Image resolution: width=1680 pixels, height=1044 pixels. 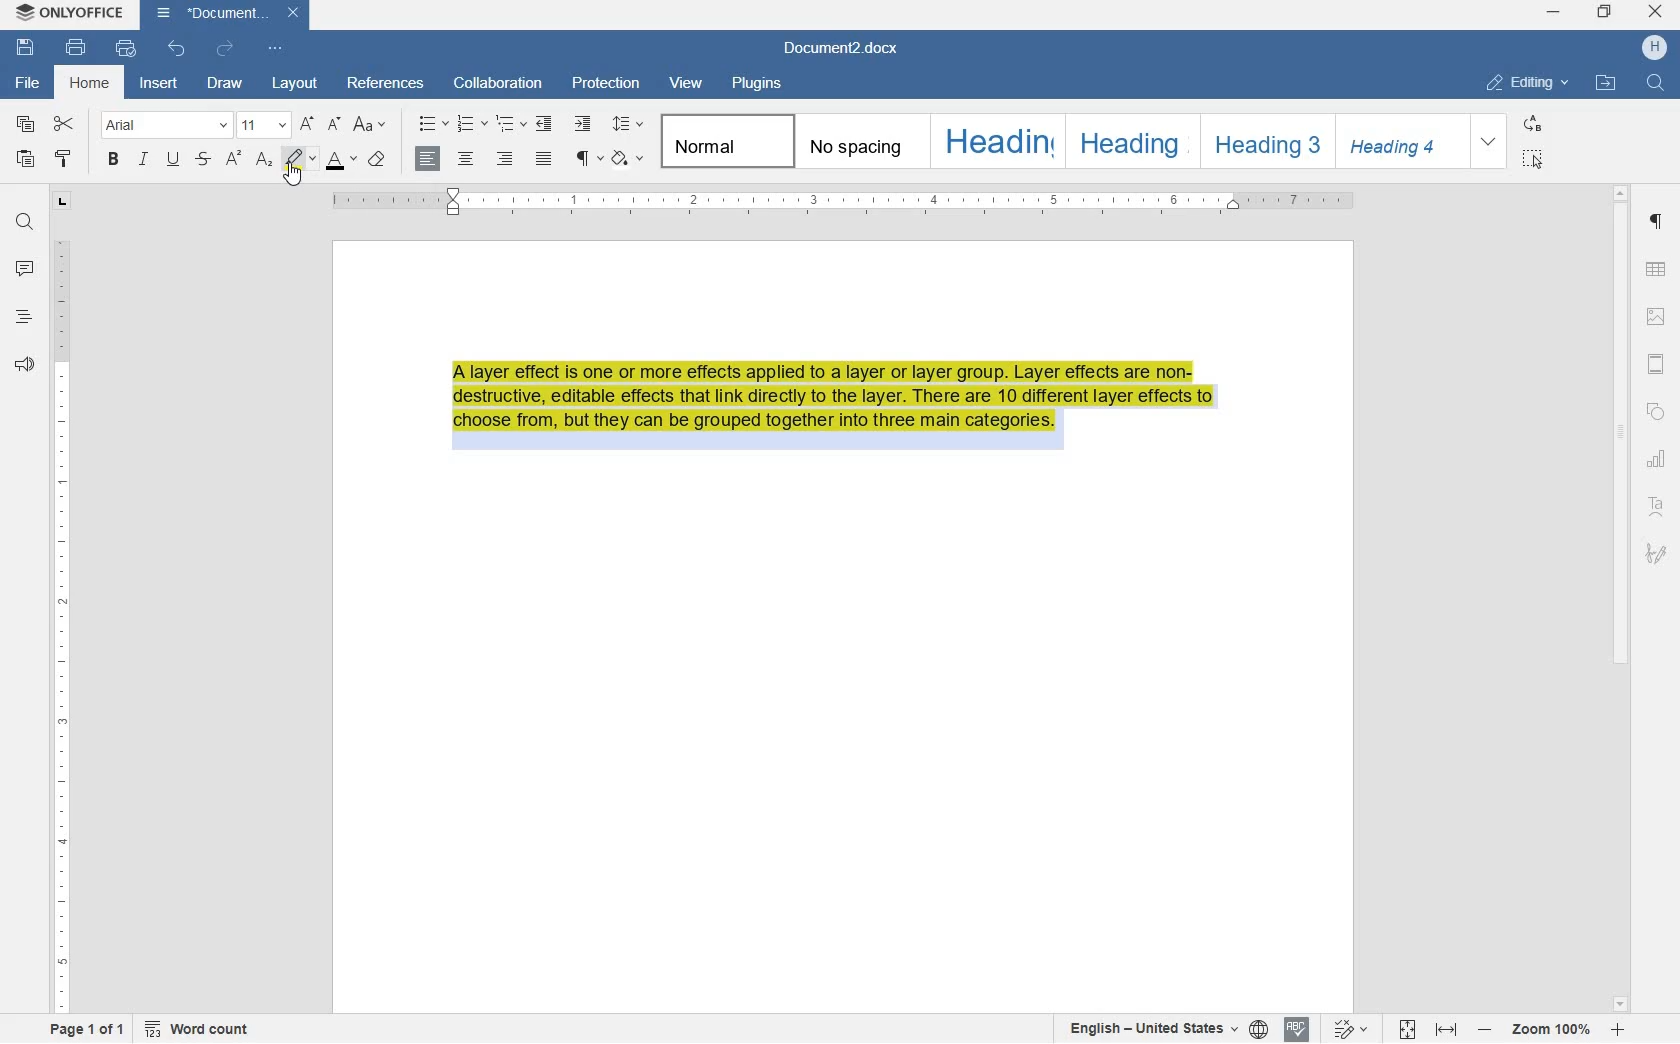 What do you see at coordinates (1534, 159) in the screenshot?
I see `select all` at bounding box center [1534, 159].